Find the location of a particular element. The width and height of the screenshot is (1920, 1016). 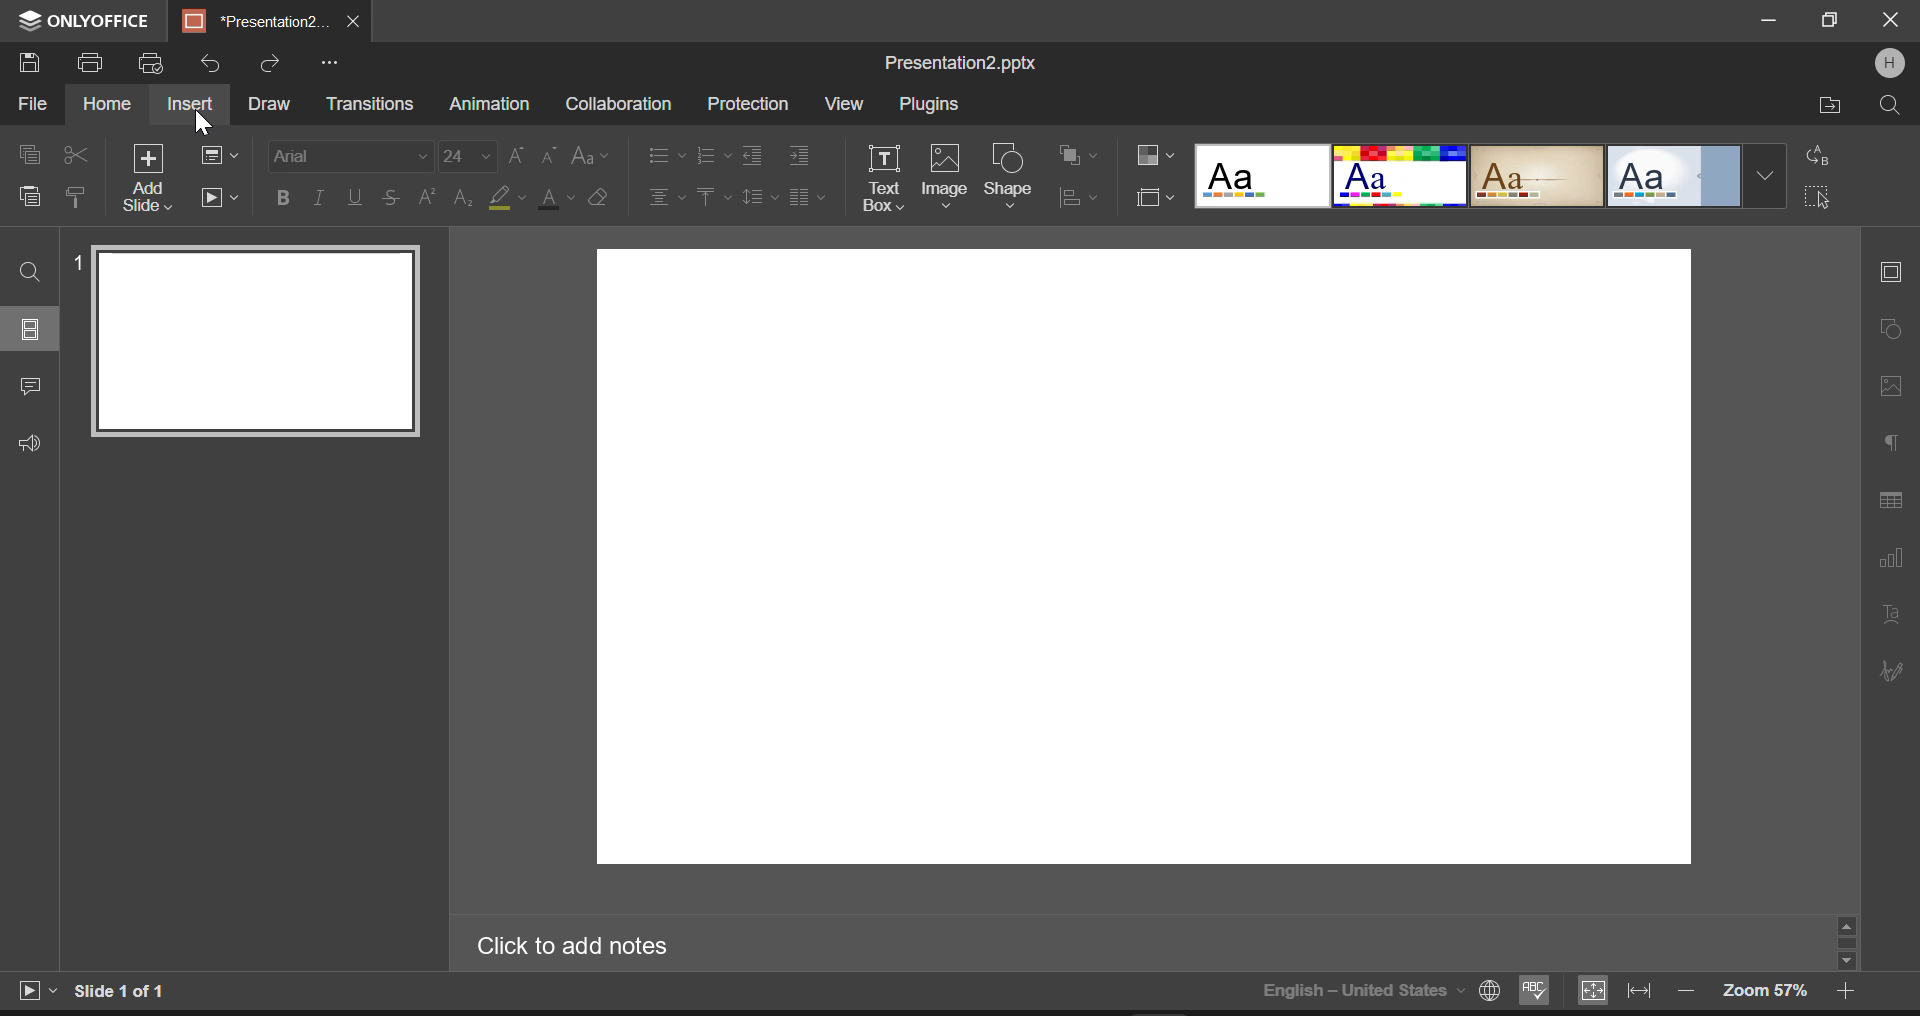

Align Shape is located at coordinates (1079, 201).